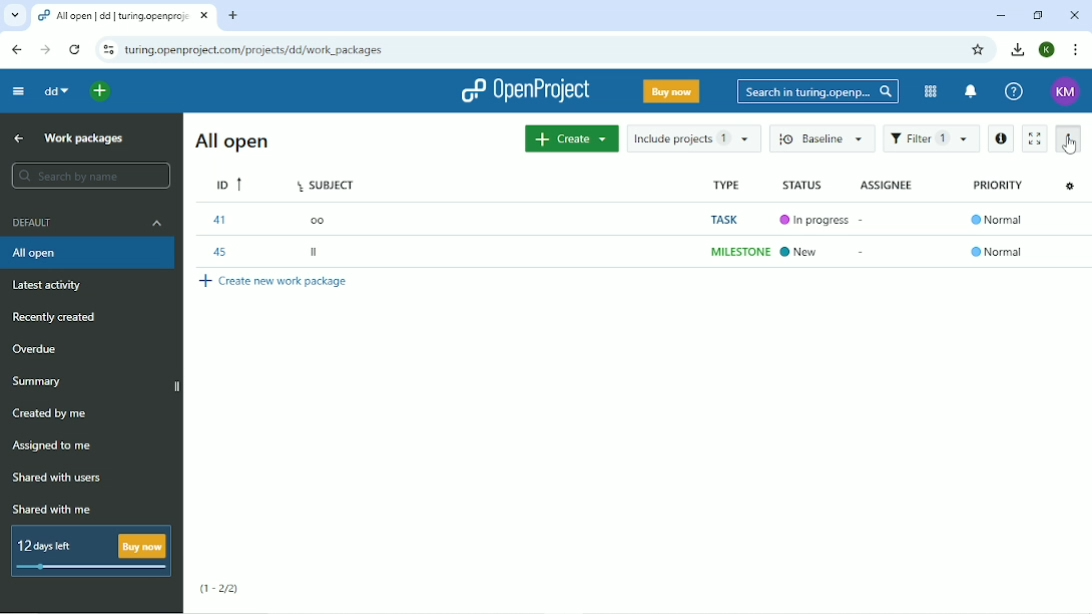  I want to click on Current tab, so click(126, 16).